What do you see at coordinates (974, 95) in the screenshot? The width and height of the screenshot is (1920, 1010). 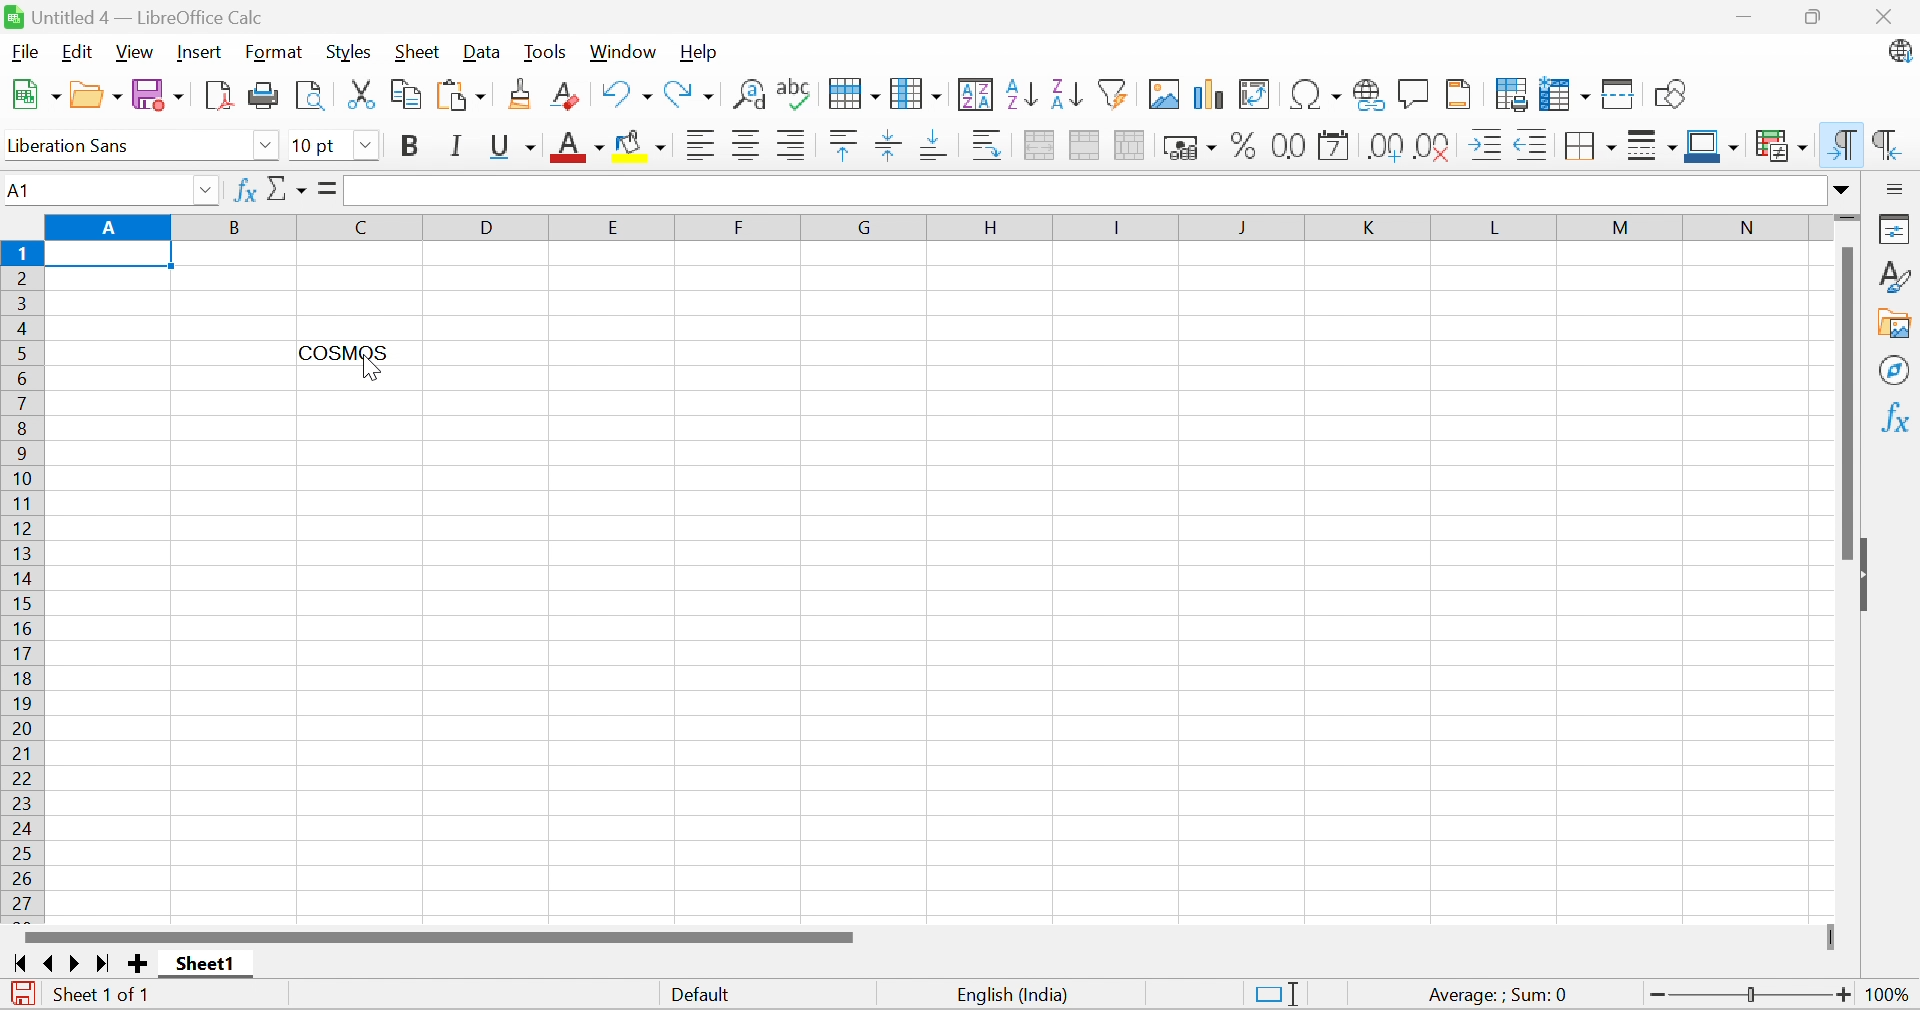 I see `Sort` at bounding box center [974, 95].